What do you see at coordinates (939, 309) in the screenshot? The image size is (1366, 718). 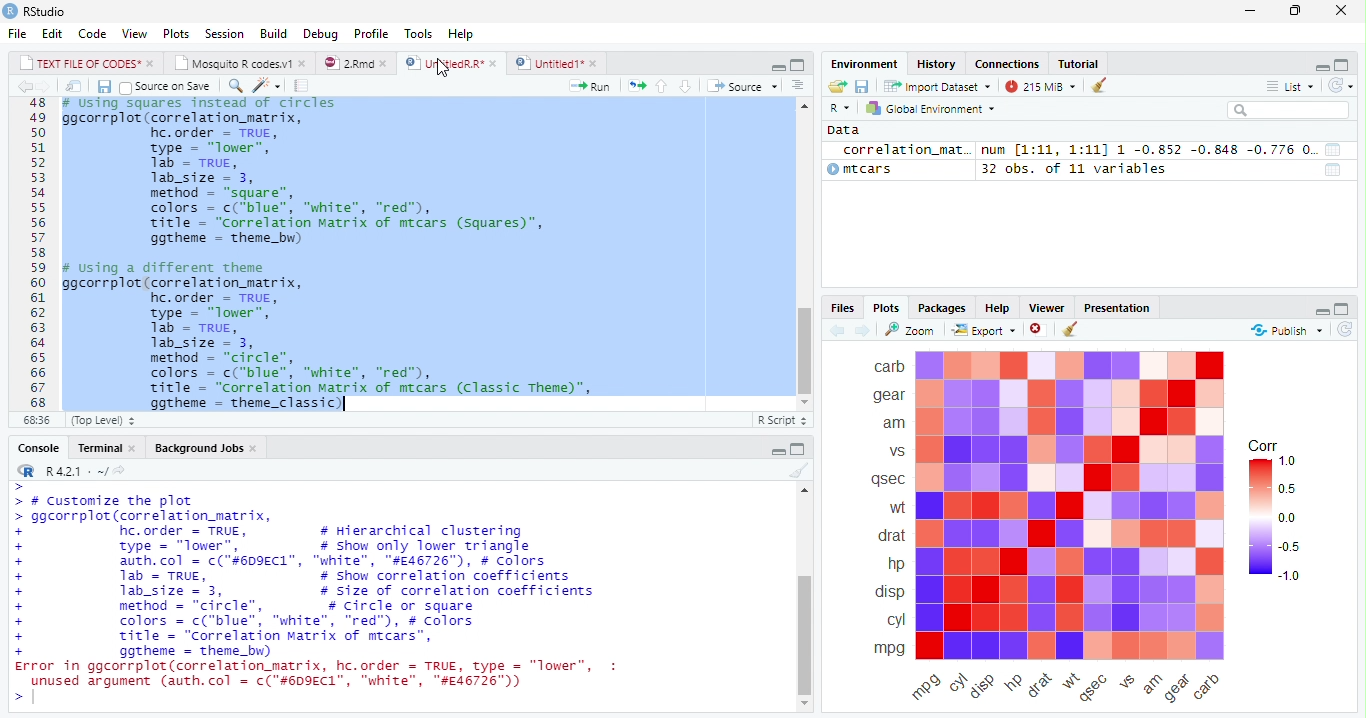 I see `Packages` at bounding box center [939, 309].